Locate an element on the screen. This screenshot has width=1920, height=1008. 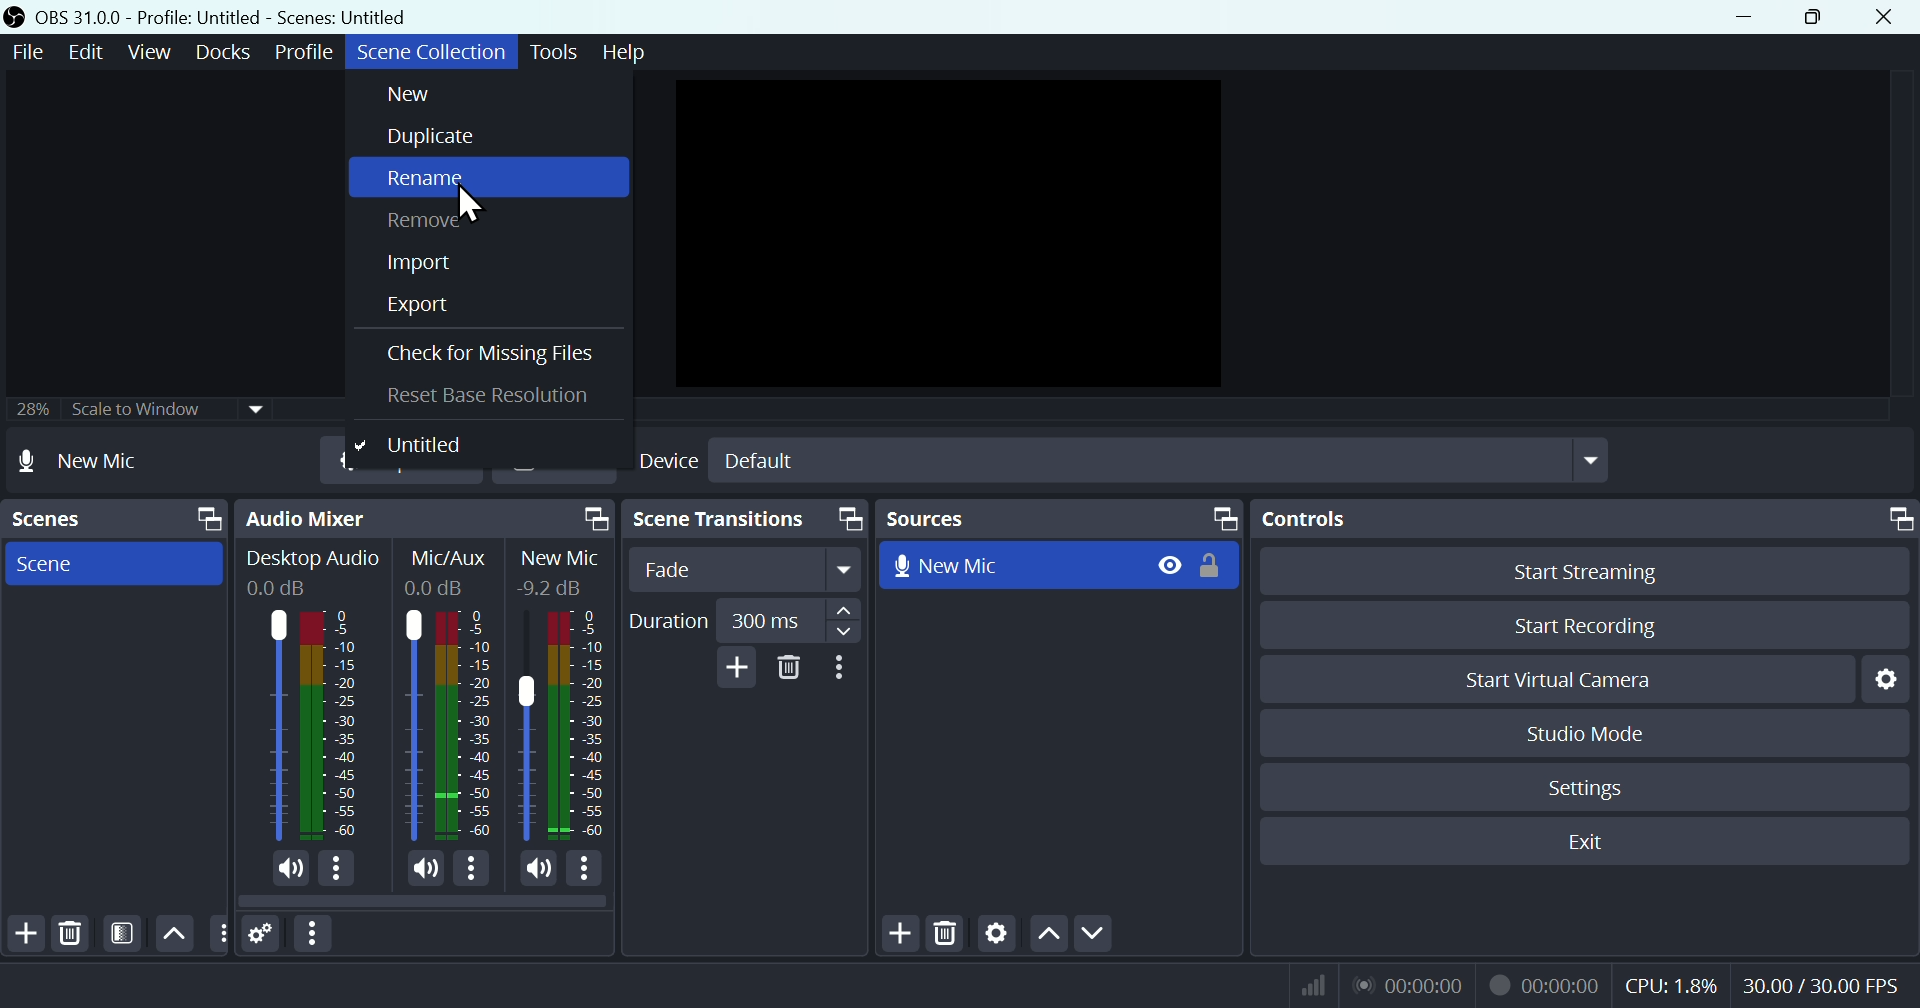
-9.2dB is located at coordinates (553, 589).